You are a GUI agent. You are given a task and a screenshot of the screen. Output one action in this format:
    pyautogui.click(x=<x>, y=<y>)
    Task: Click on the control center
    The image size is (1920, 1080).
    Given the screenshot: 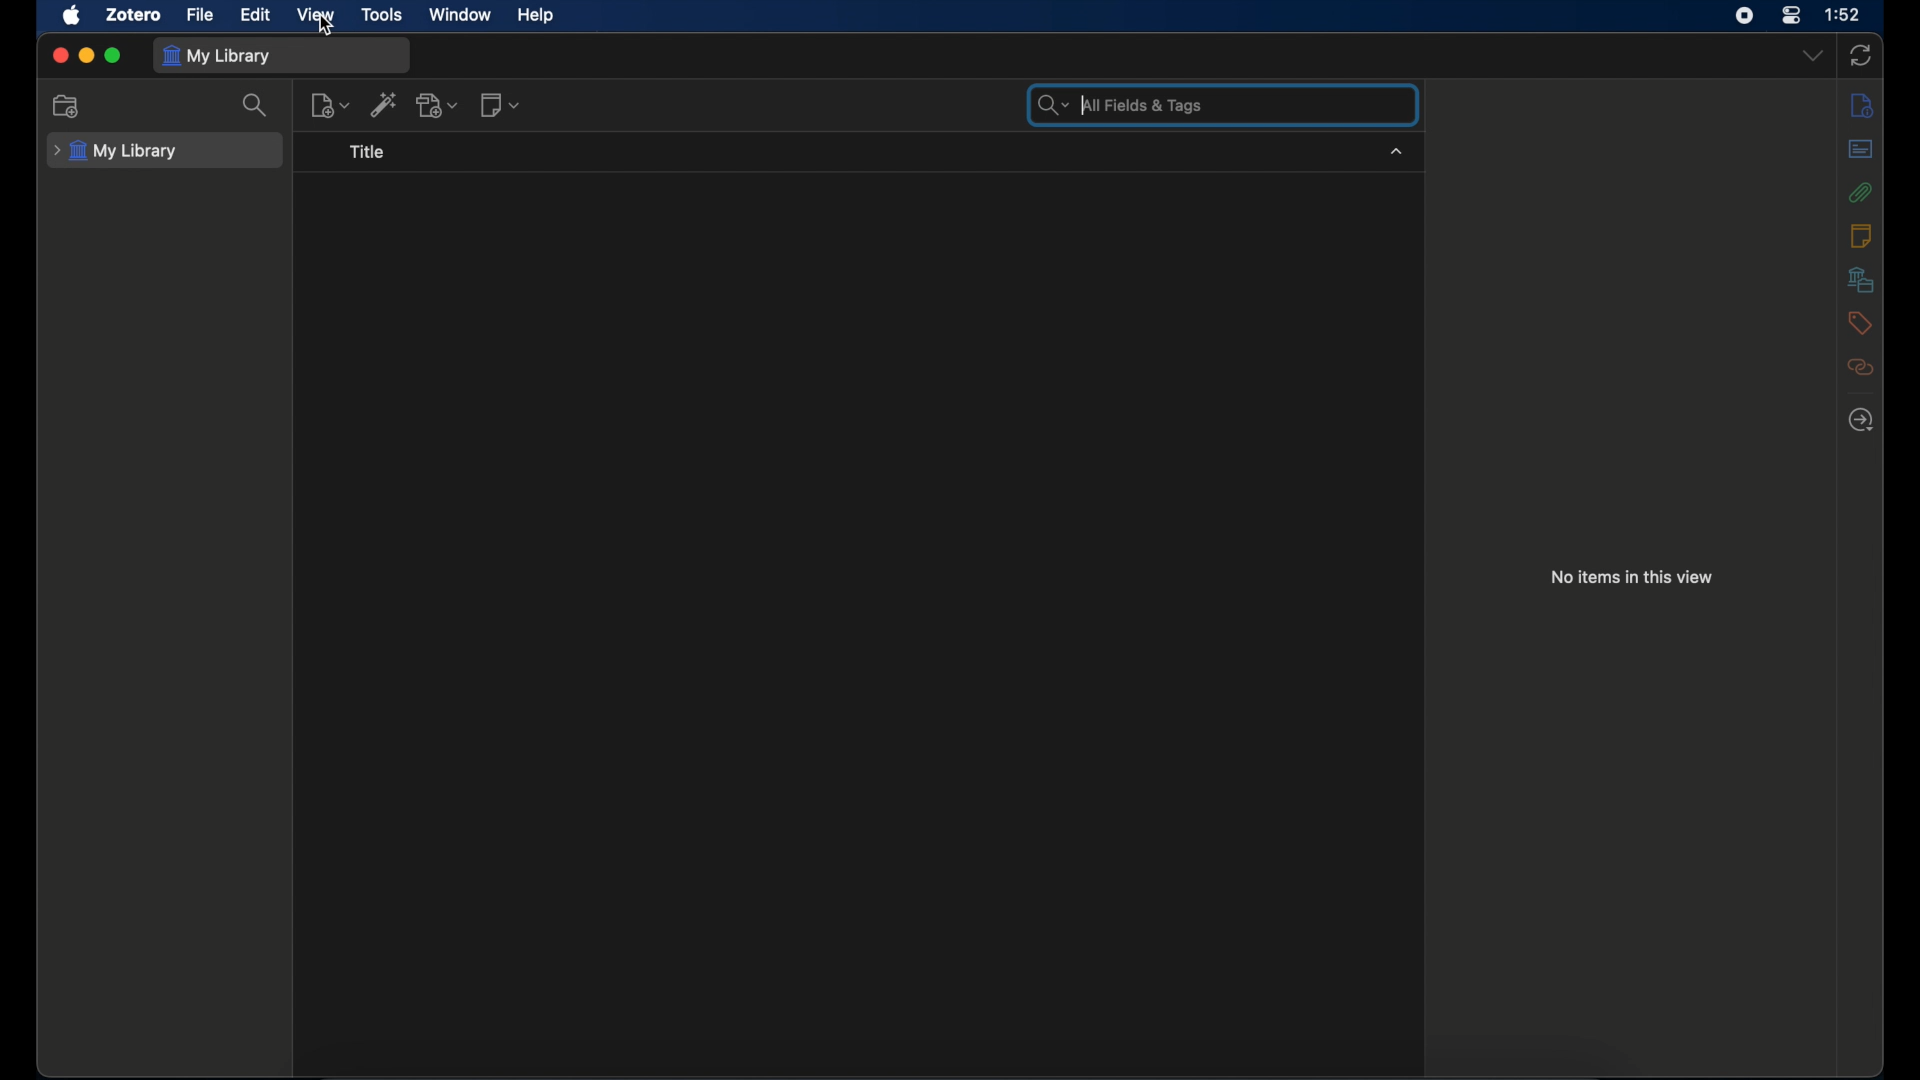 What is the action you would take?
    pyautogui.click(x=1792, y=15)
    